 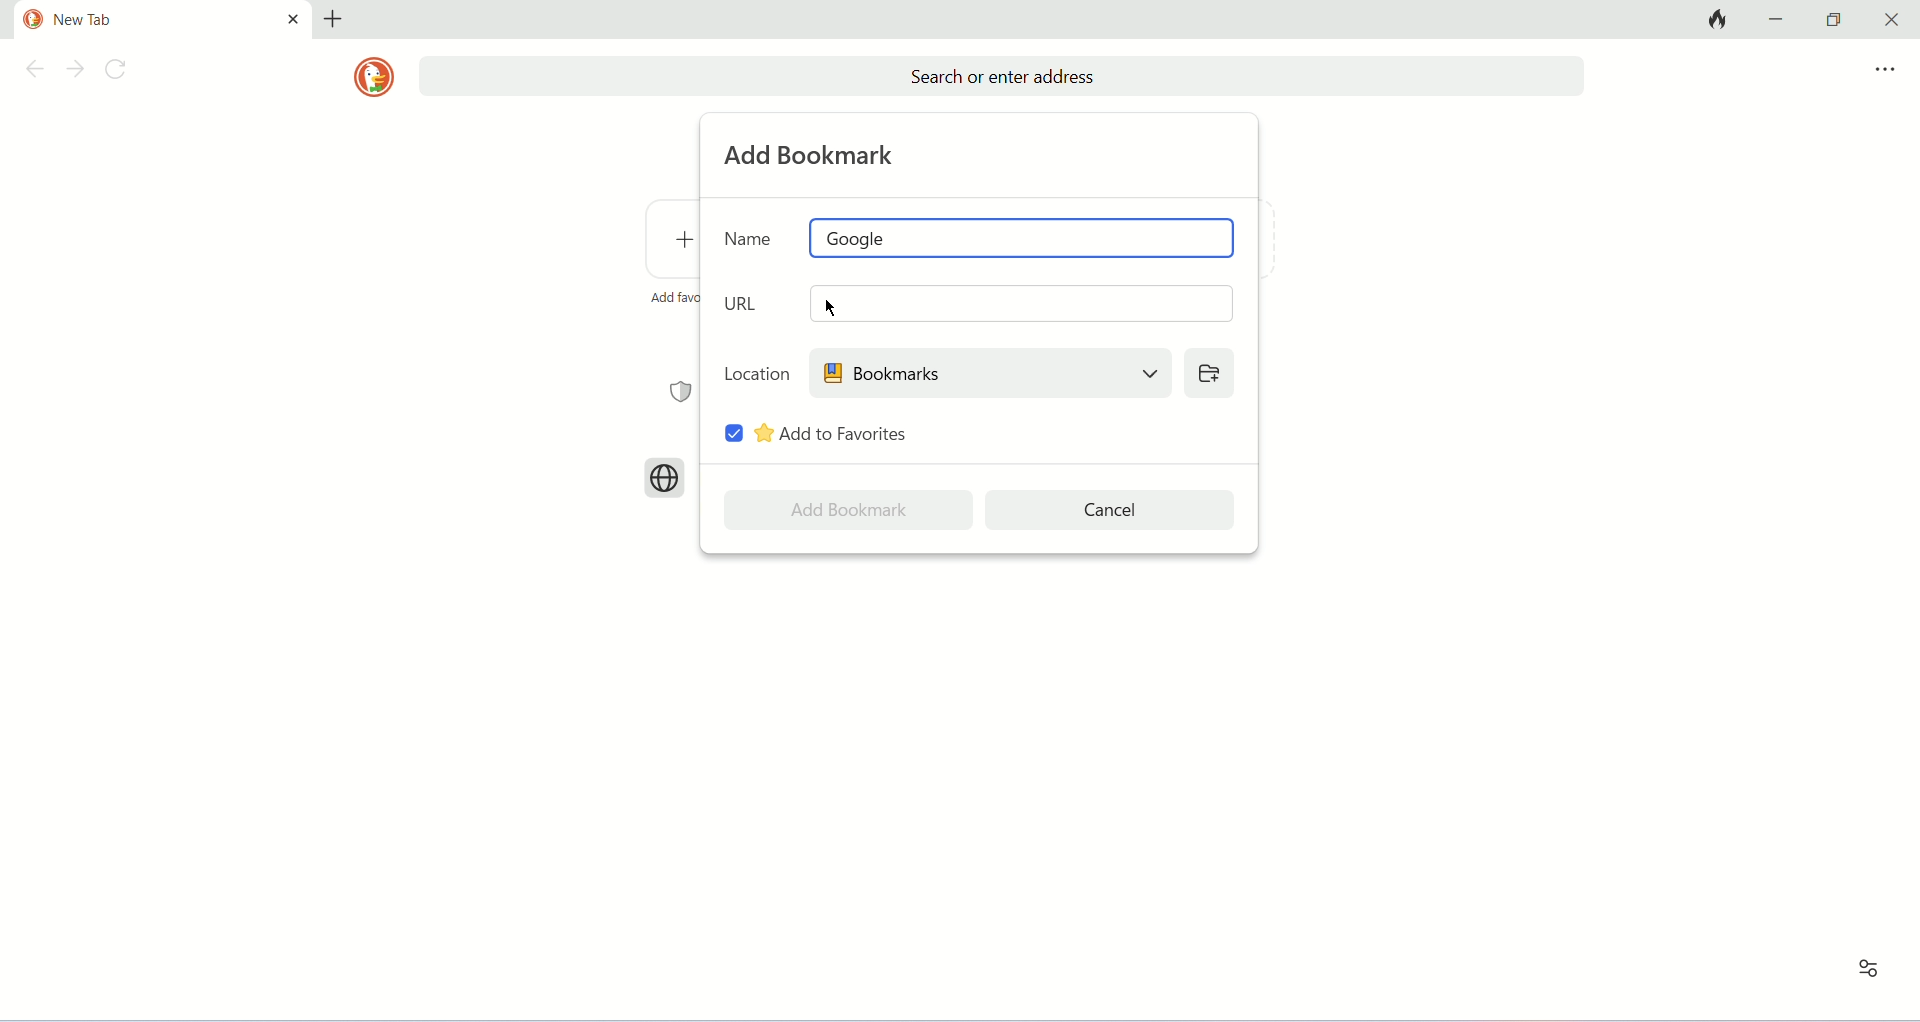 I want to click on add to favorites, so click(x=833, y=433).